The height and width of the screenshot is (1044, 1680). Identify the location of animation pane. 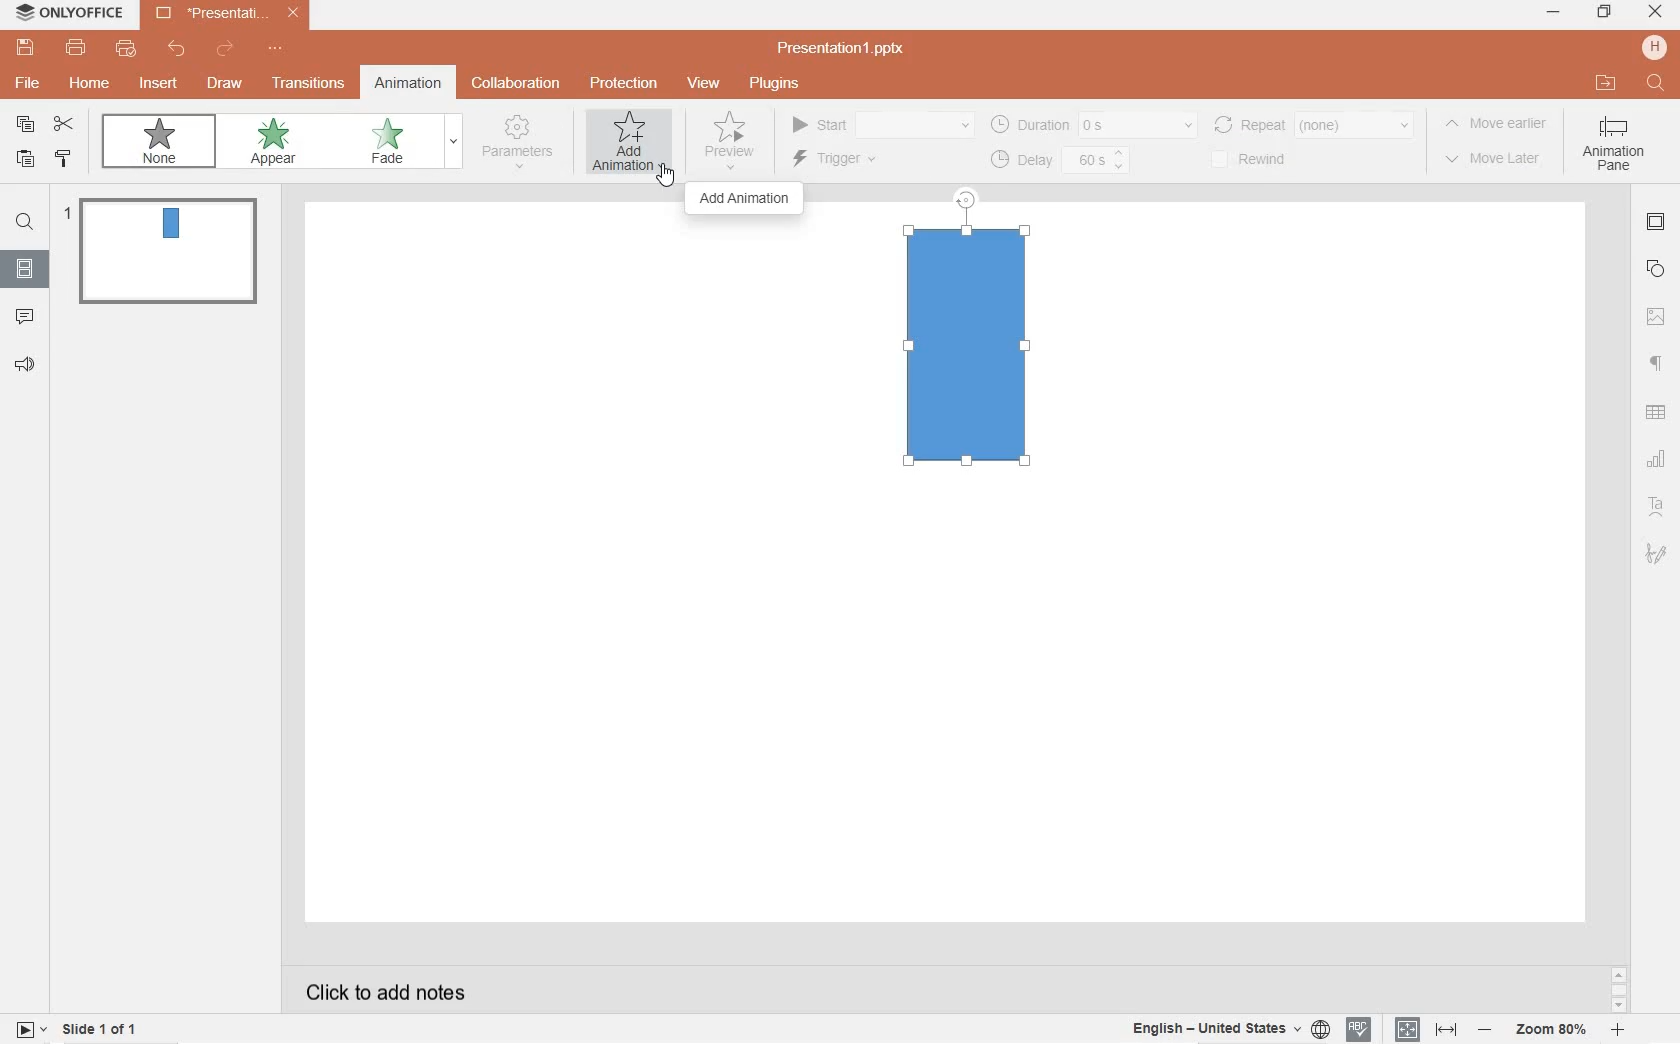
(1618, 149).